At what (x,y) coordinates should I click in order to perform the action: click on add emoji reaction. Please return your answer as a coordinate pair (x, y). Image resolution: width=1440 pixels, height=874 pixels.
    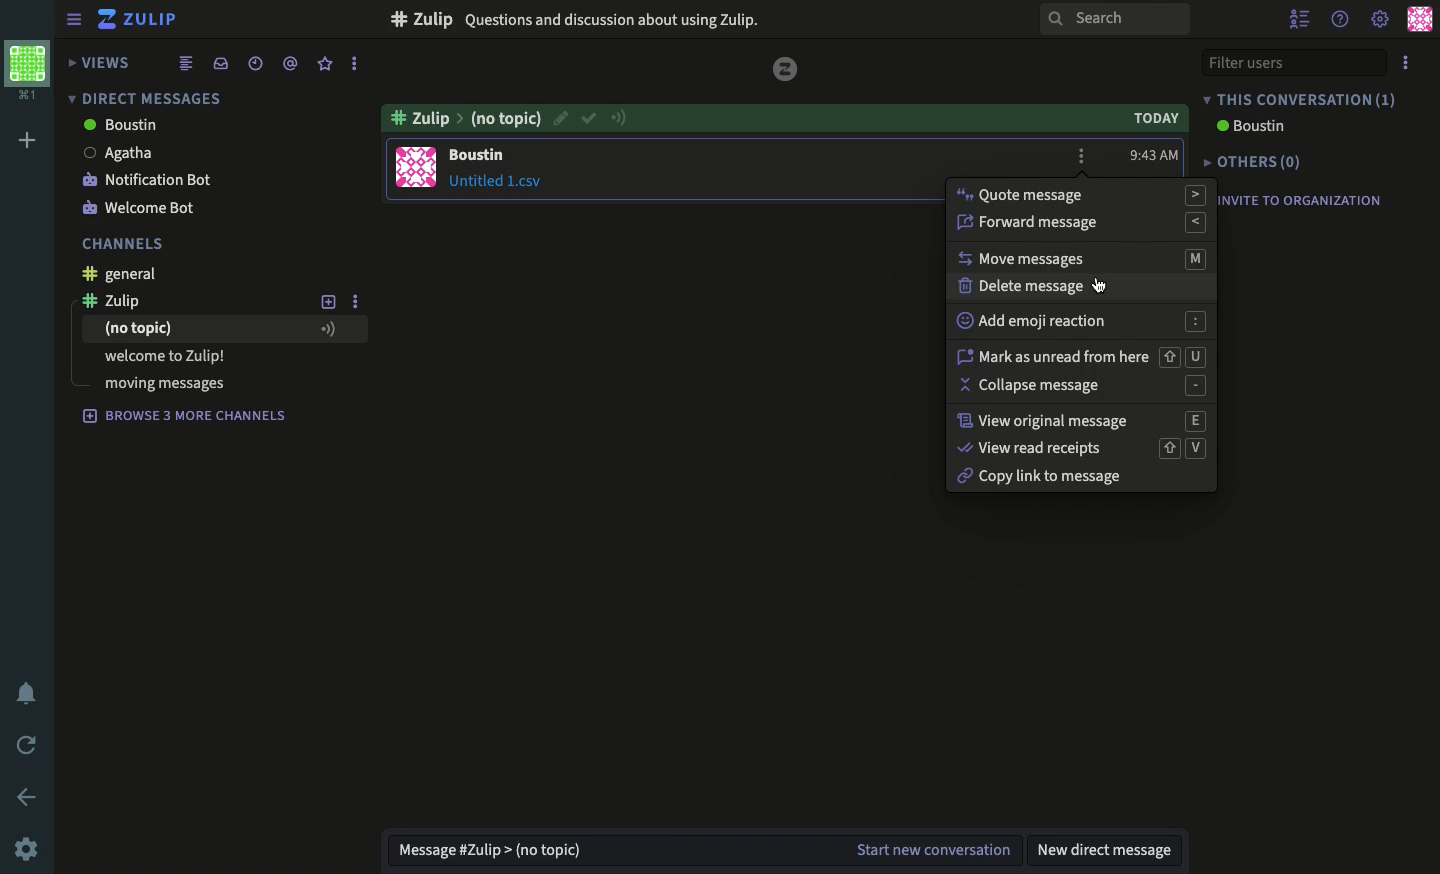
    Looking at the image, I should click on (1081, 322).